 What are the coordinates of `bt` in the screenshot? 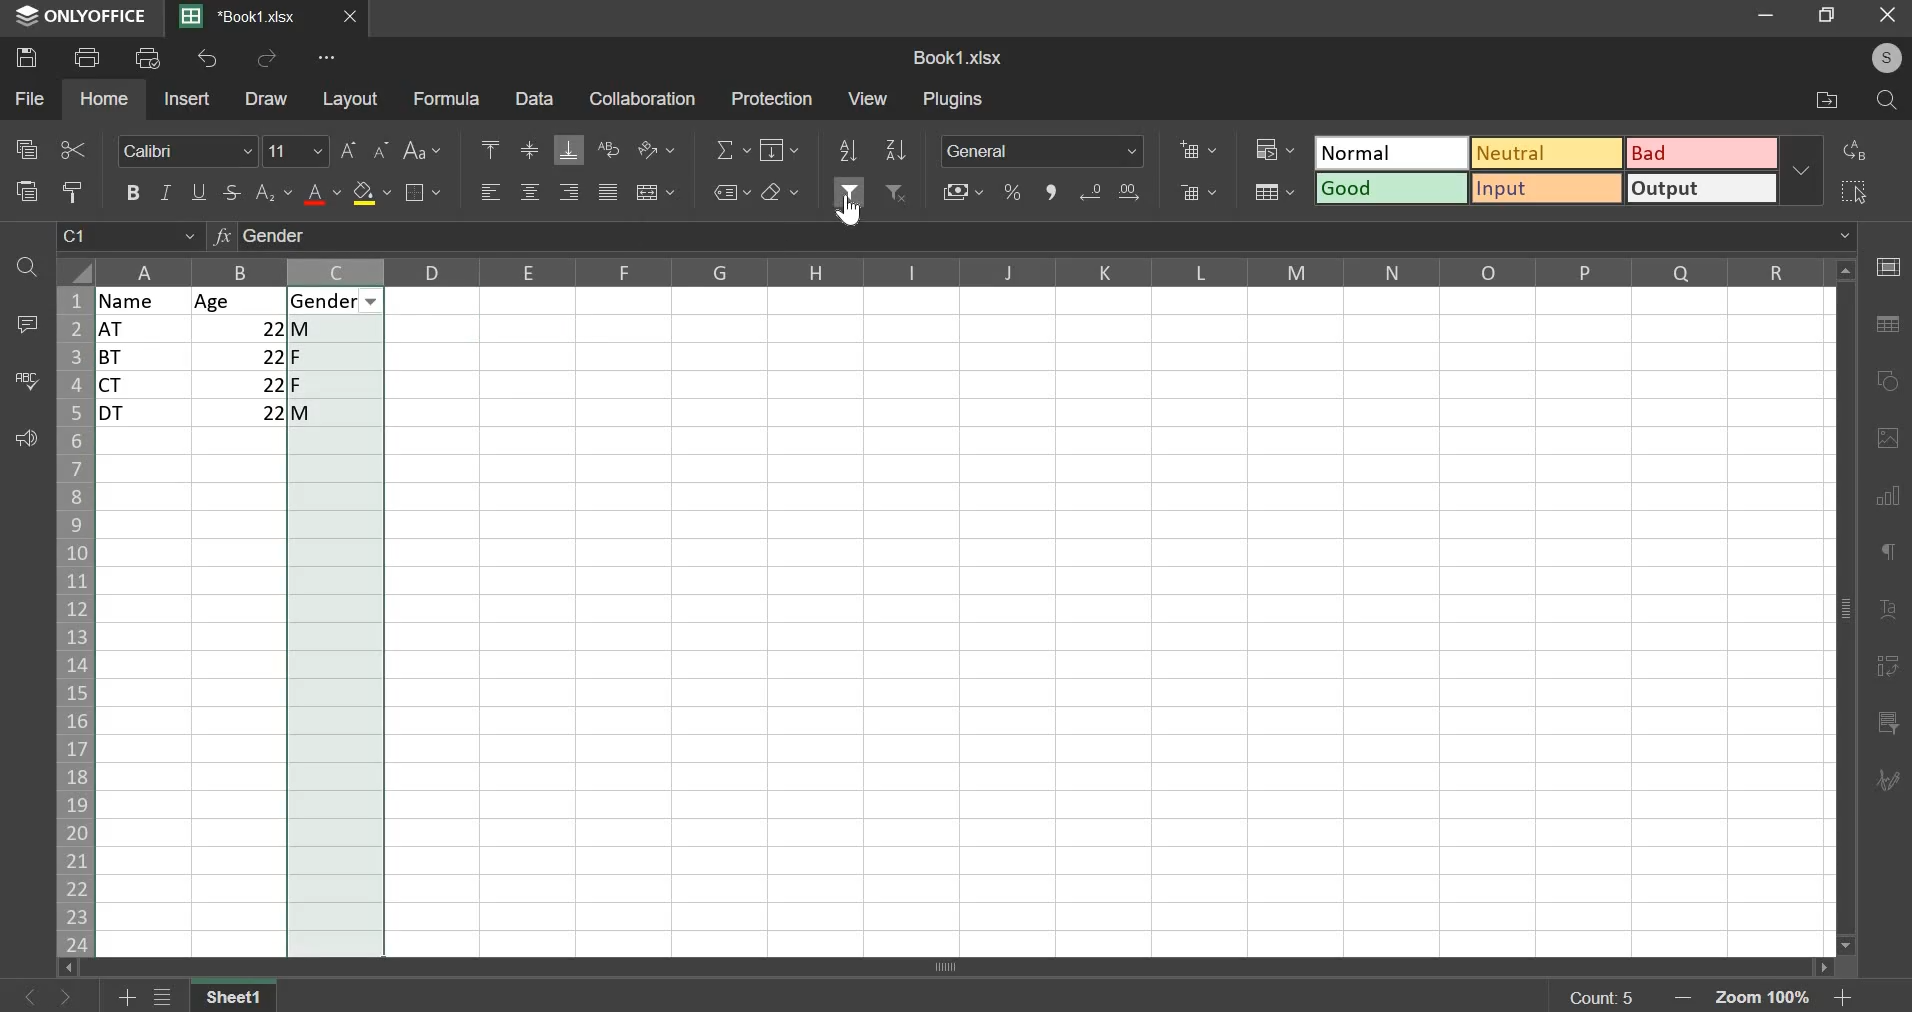 It's located at (142, 357).